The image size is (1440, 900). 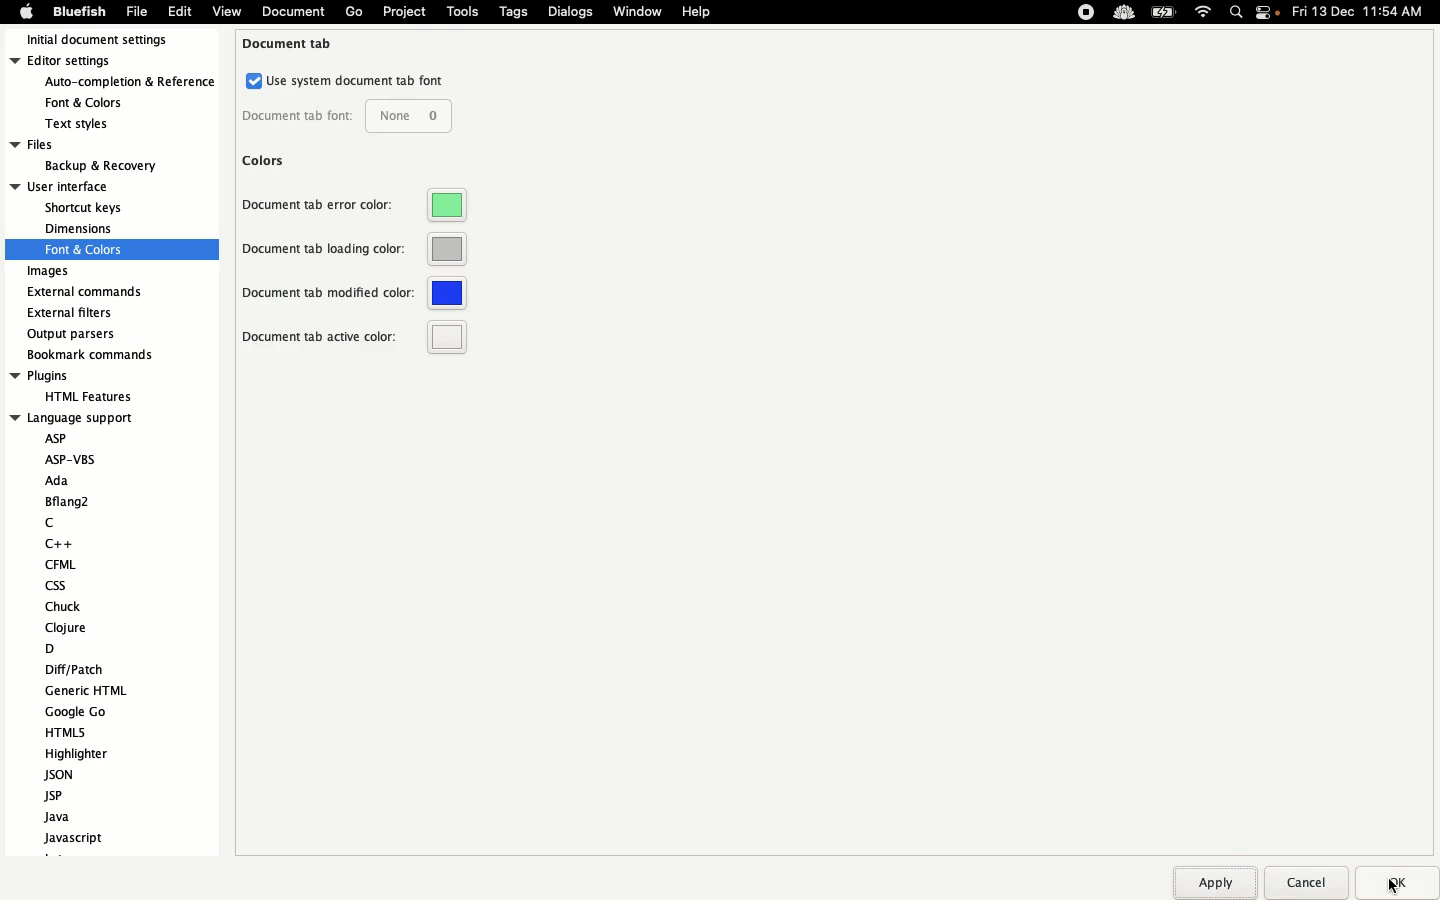 I want to click on Document tab error color, so click(x=324, y=210).